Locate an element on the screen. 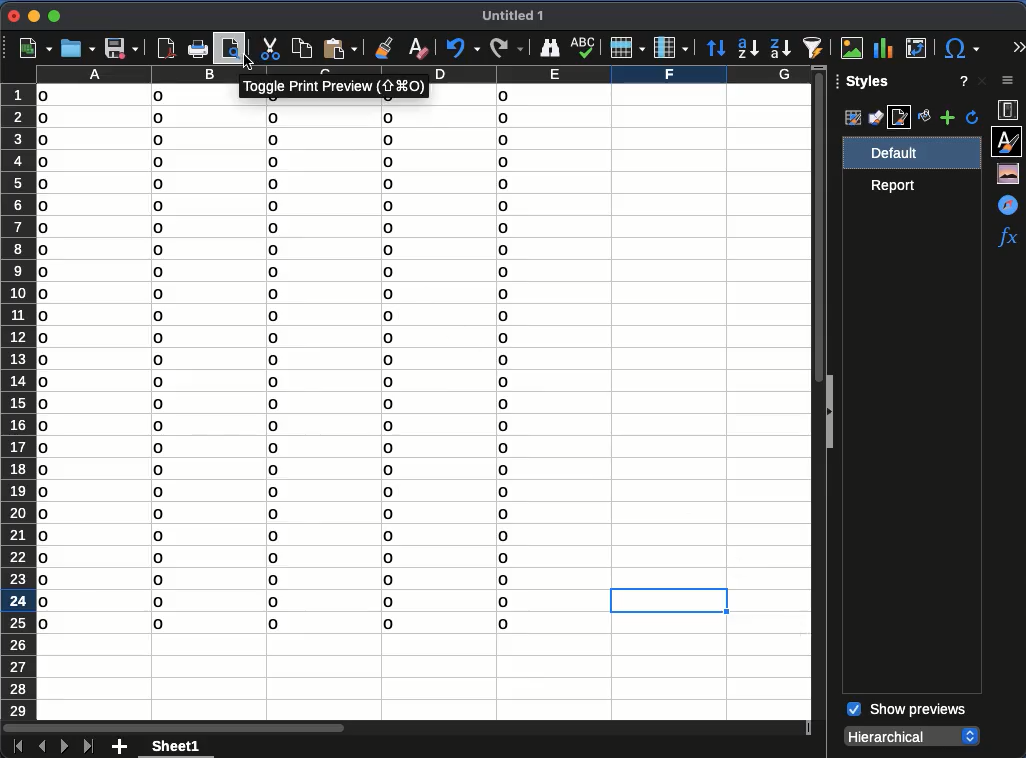 The height and width of the screenshot is (758, 1026). copy is located at coordinates (301, 46).